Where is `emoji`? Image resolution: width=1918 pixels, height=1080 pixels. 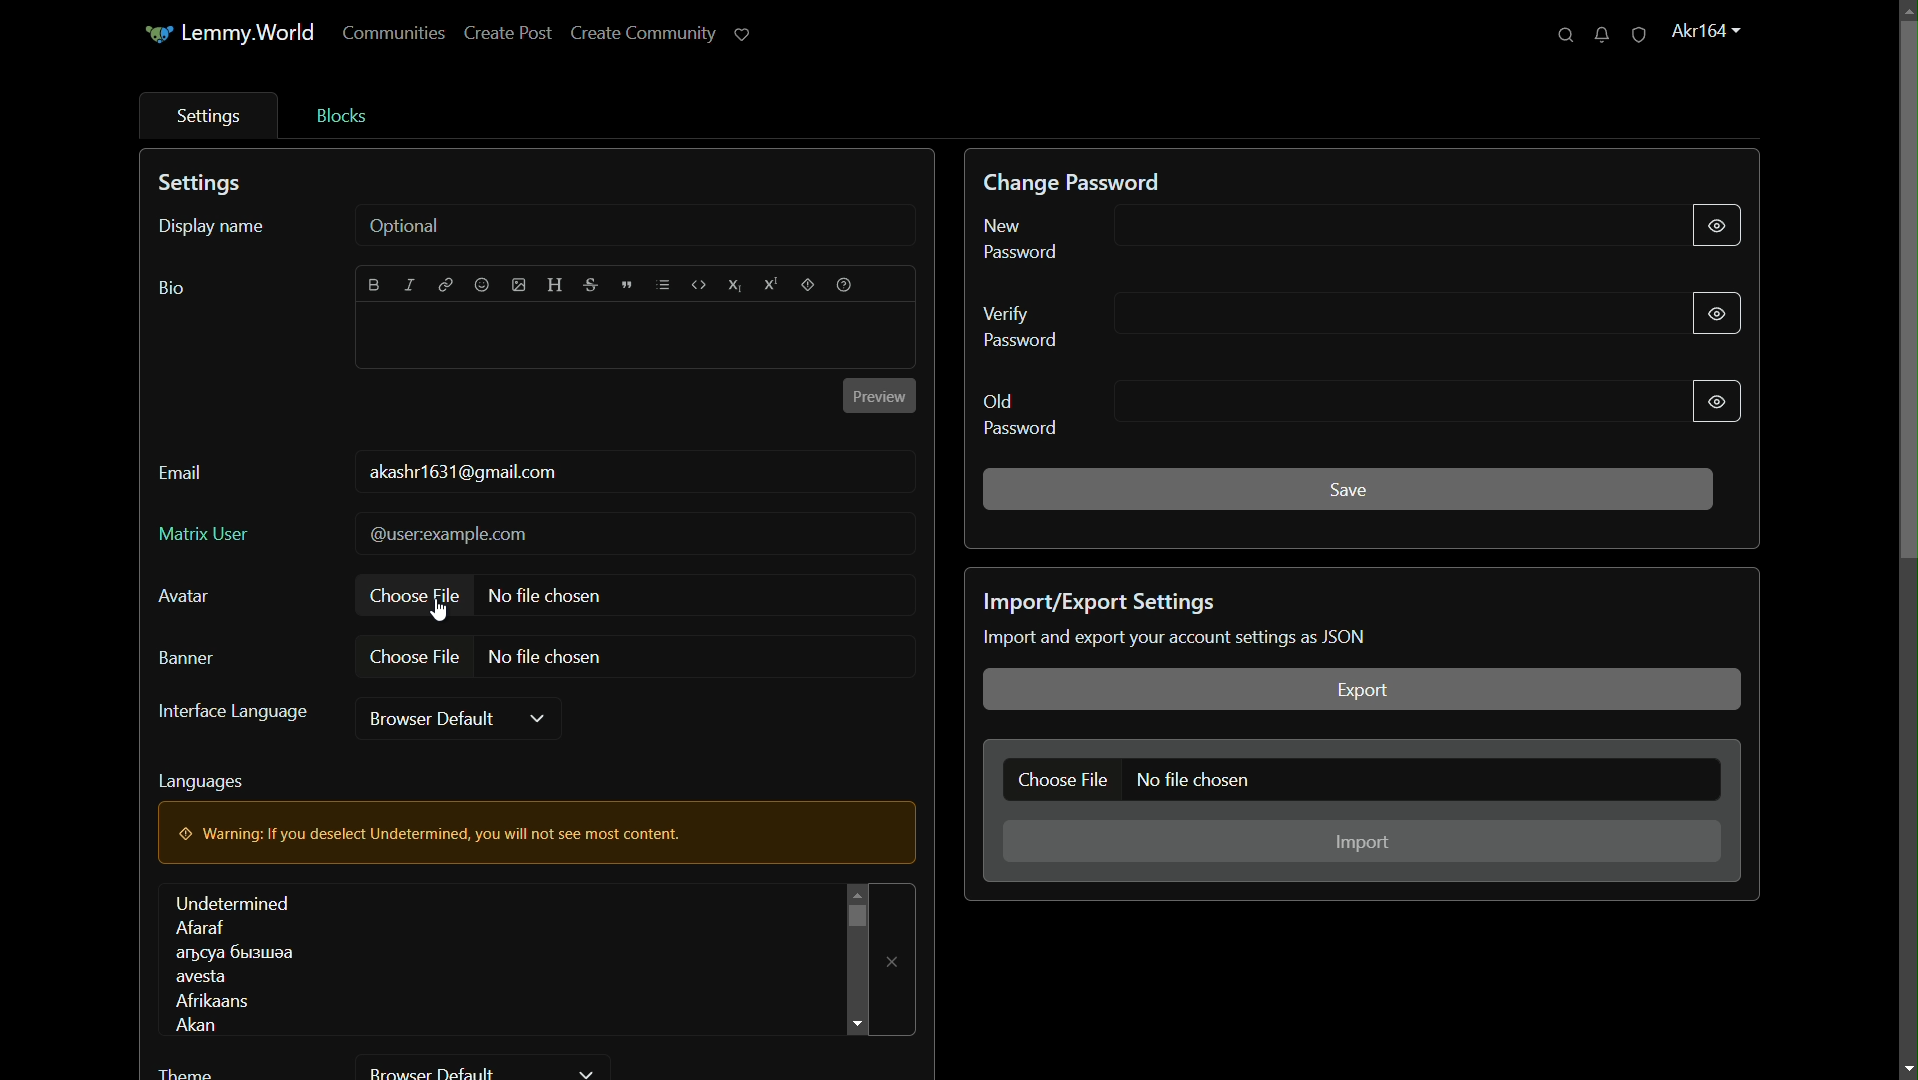 emoji is located at coordinates (479, 286).